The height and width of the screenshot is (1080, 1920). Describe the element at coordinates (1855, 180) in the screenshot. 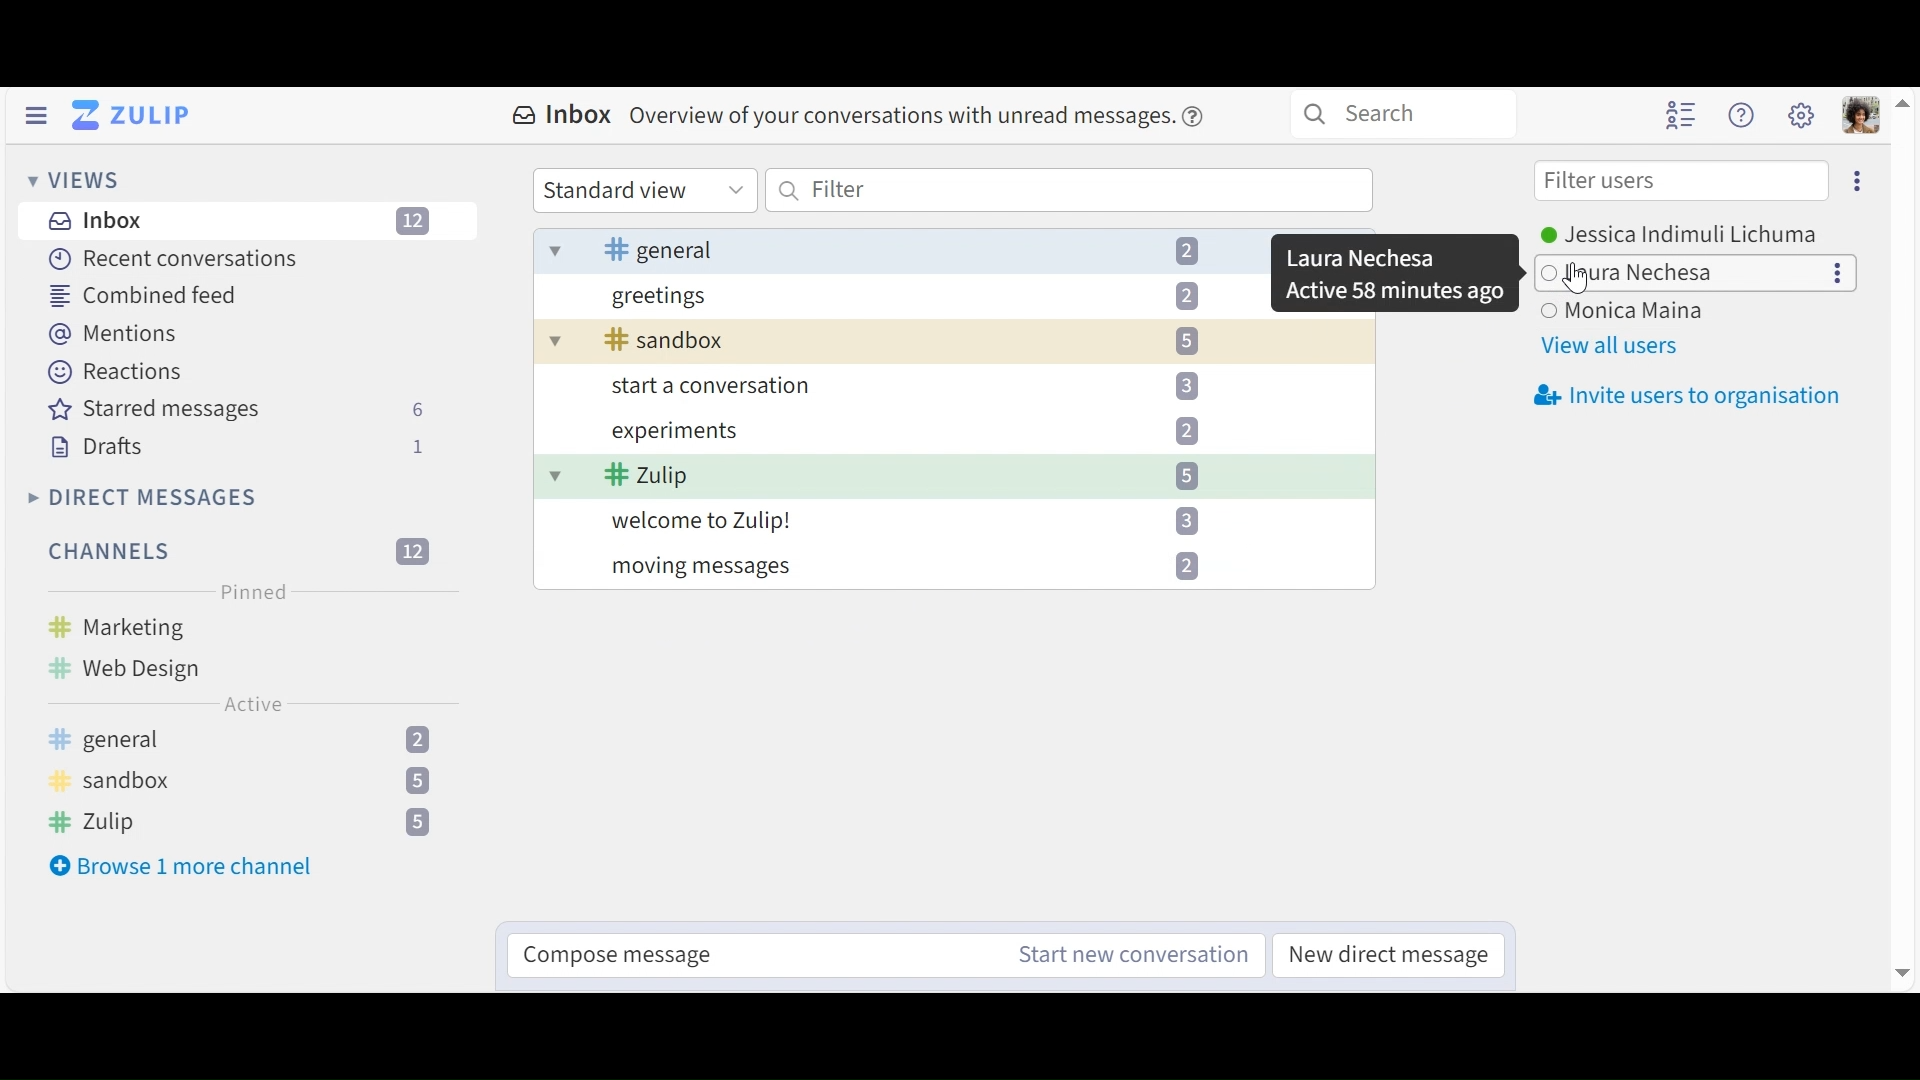

I see `Eclipse` at that location.